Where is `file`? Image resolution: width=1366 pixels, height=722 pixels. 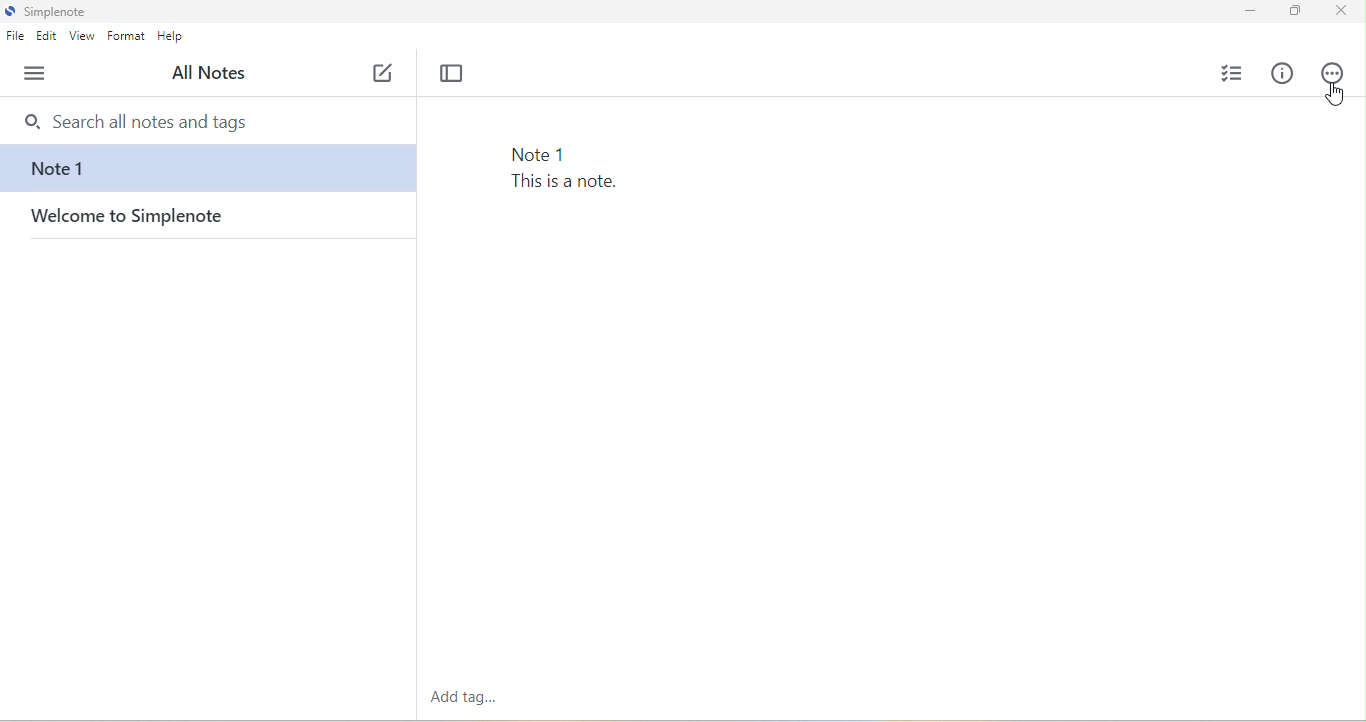
file is located at coordinates (15, 37).